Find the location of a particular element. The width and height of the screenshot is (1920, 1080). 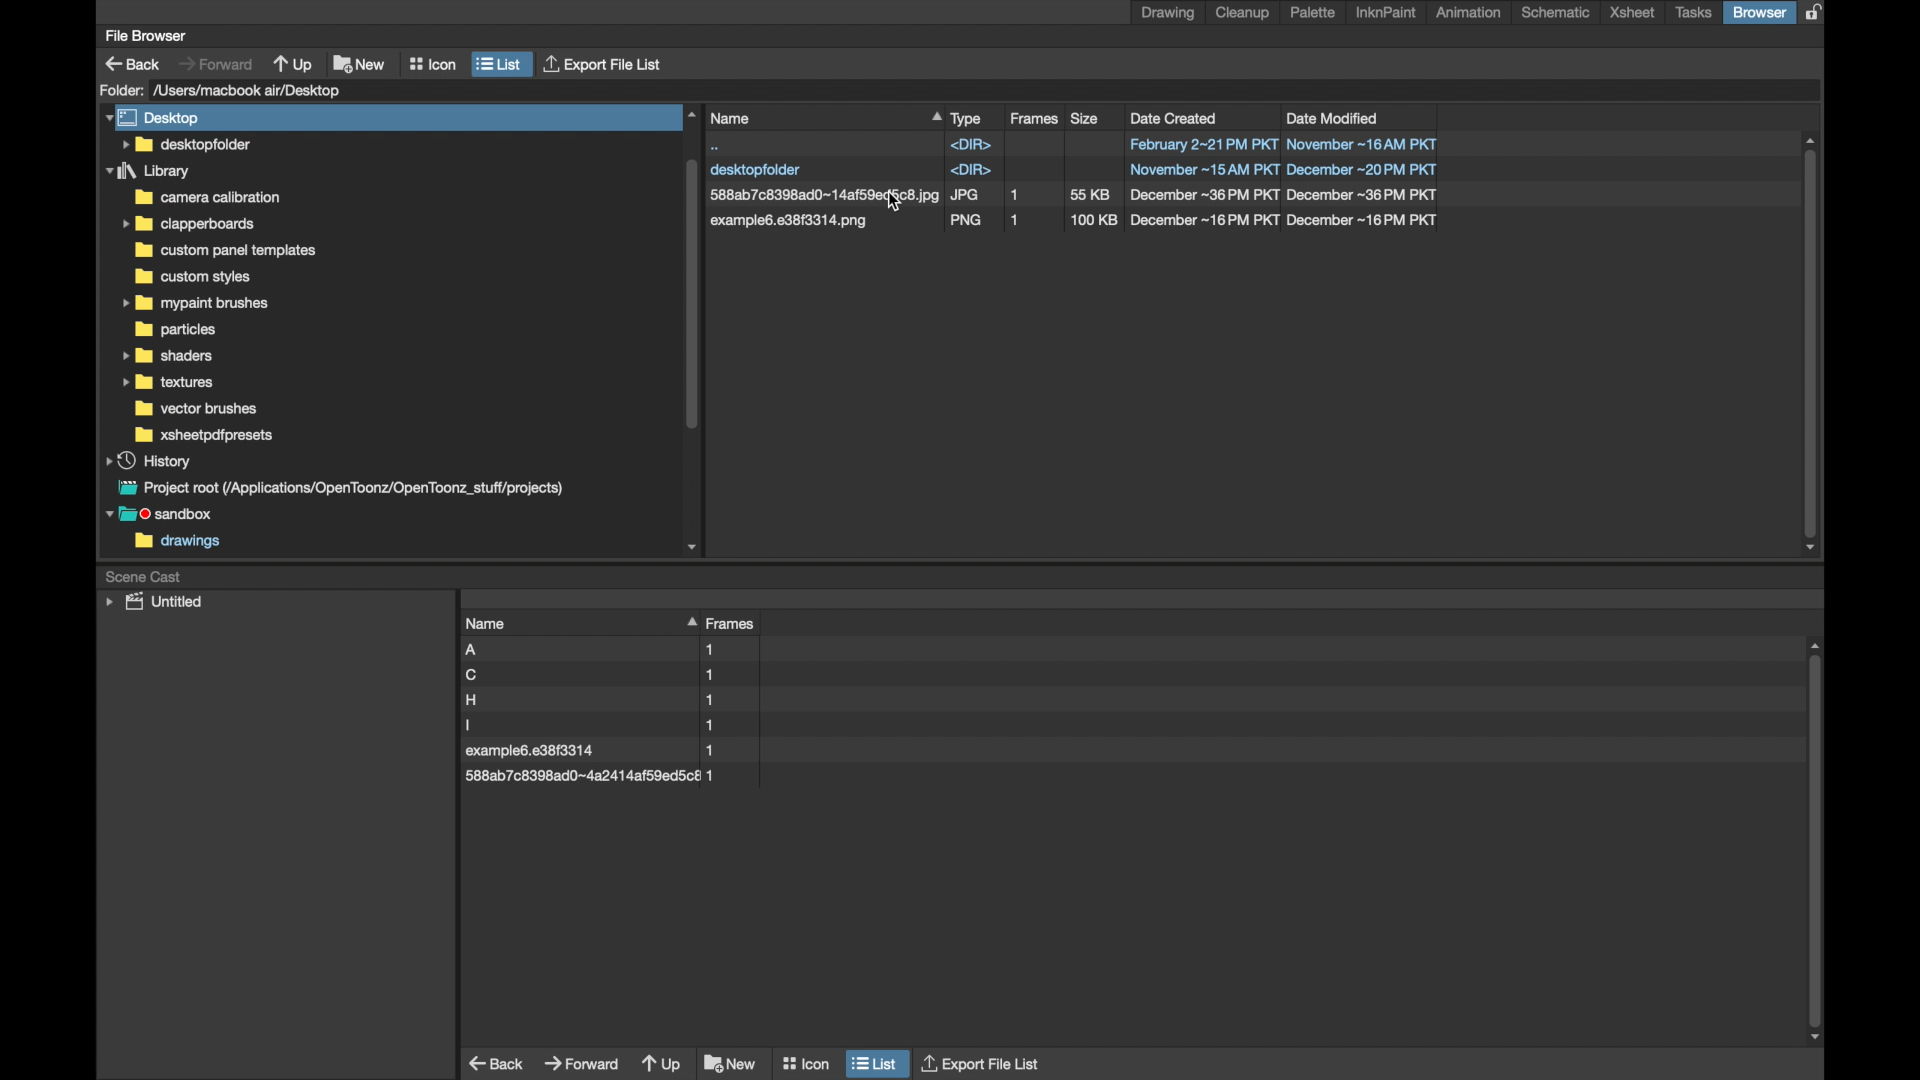

list is located at coordinates (500, 64).